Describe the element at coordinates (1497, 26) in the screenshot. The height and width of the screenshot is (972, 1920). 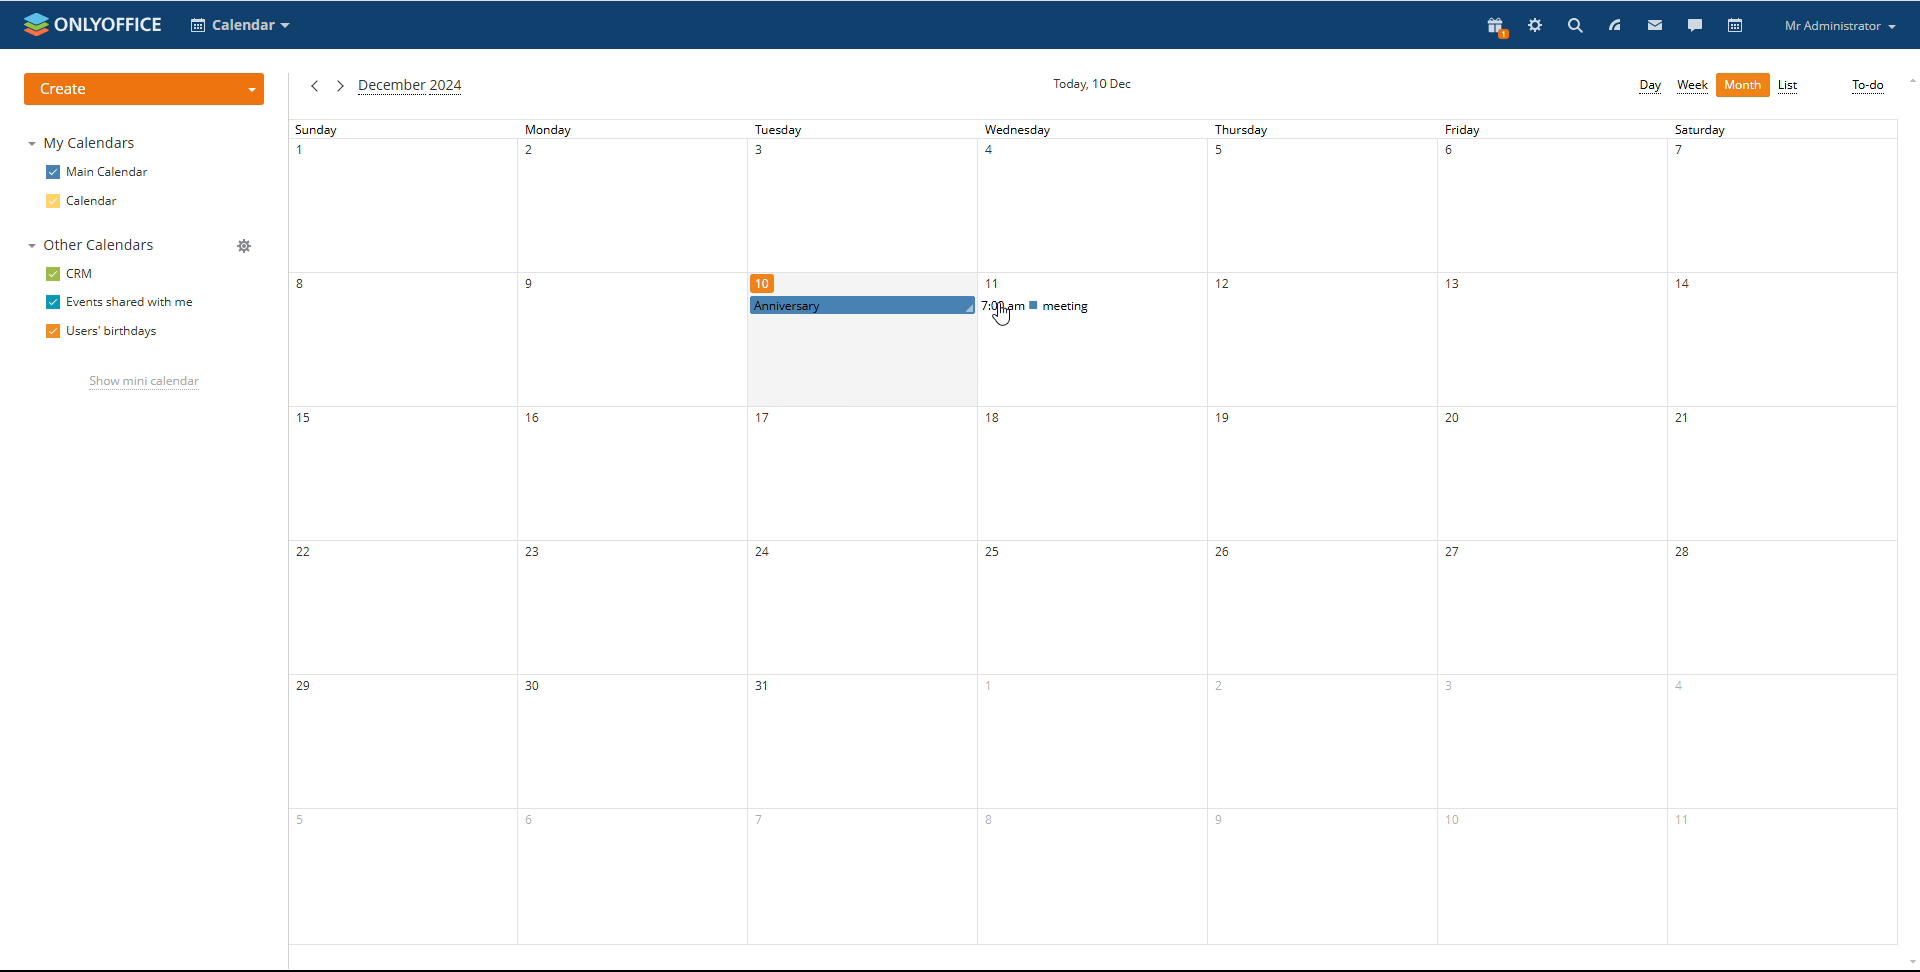
I see `present` at that location.